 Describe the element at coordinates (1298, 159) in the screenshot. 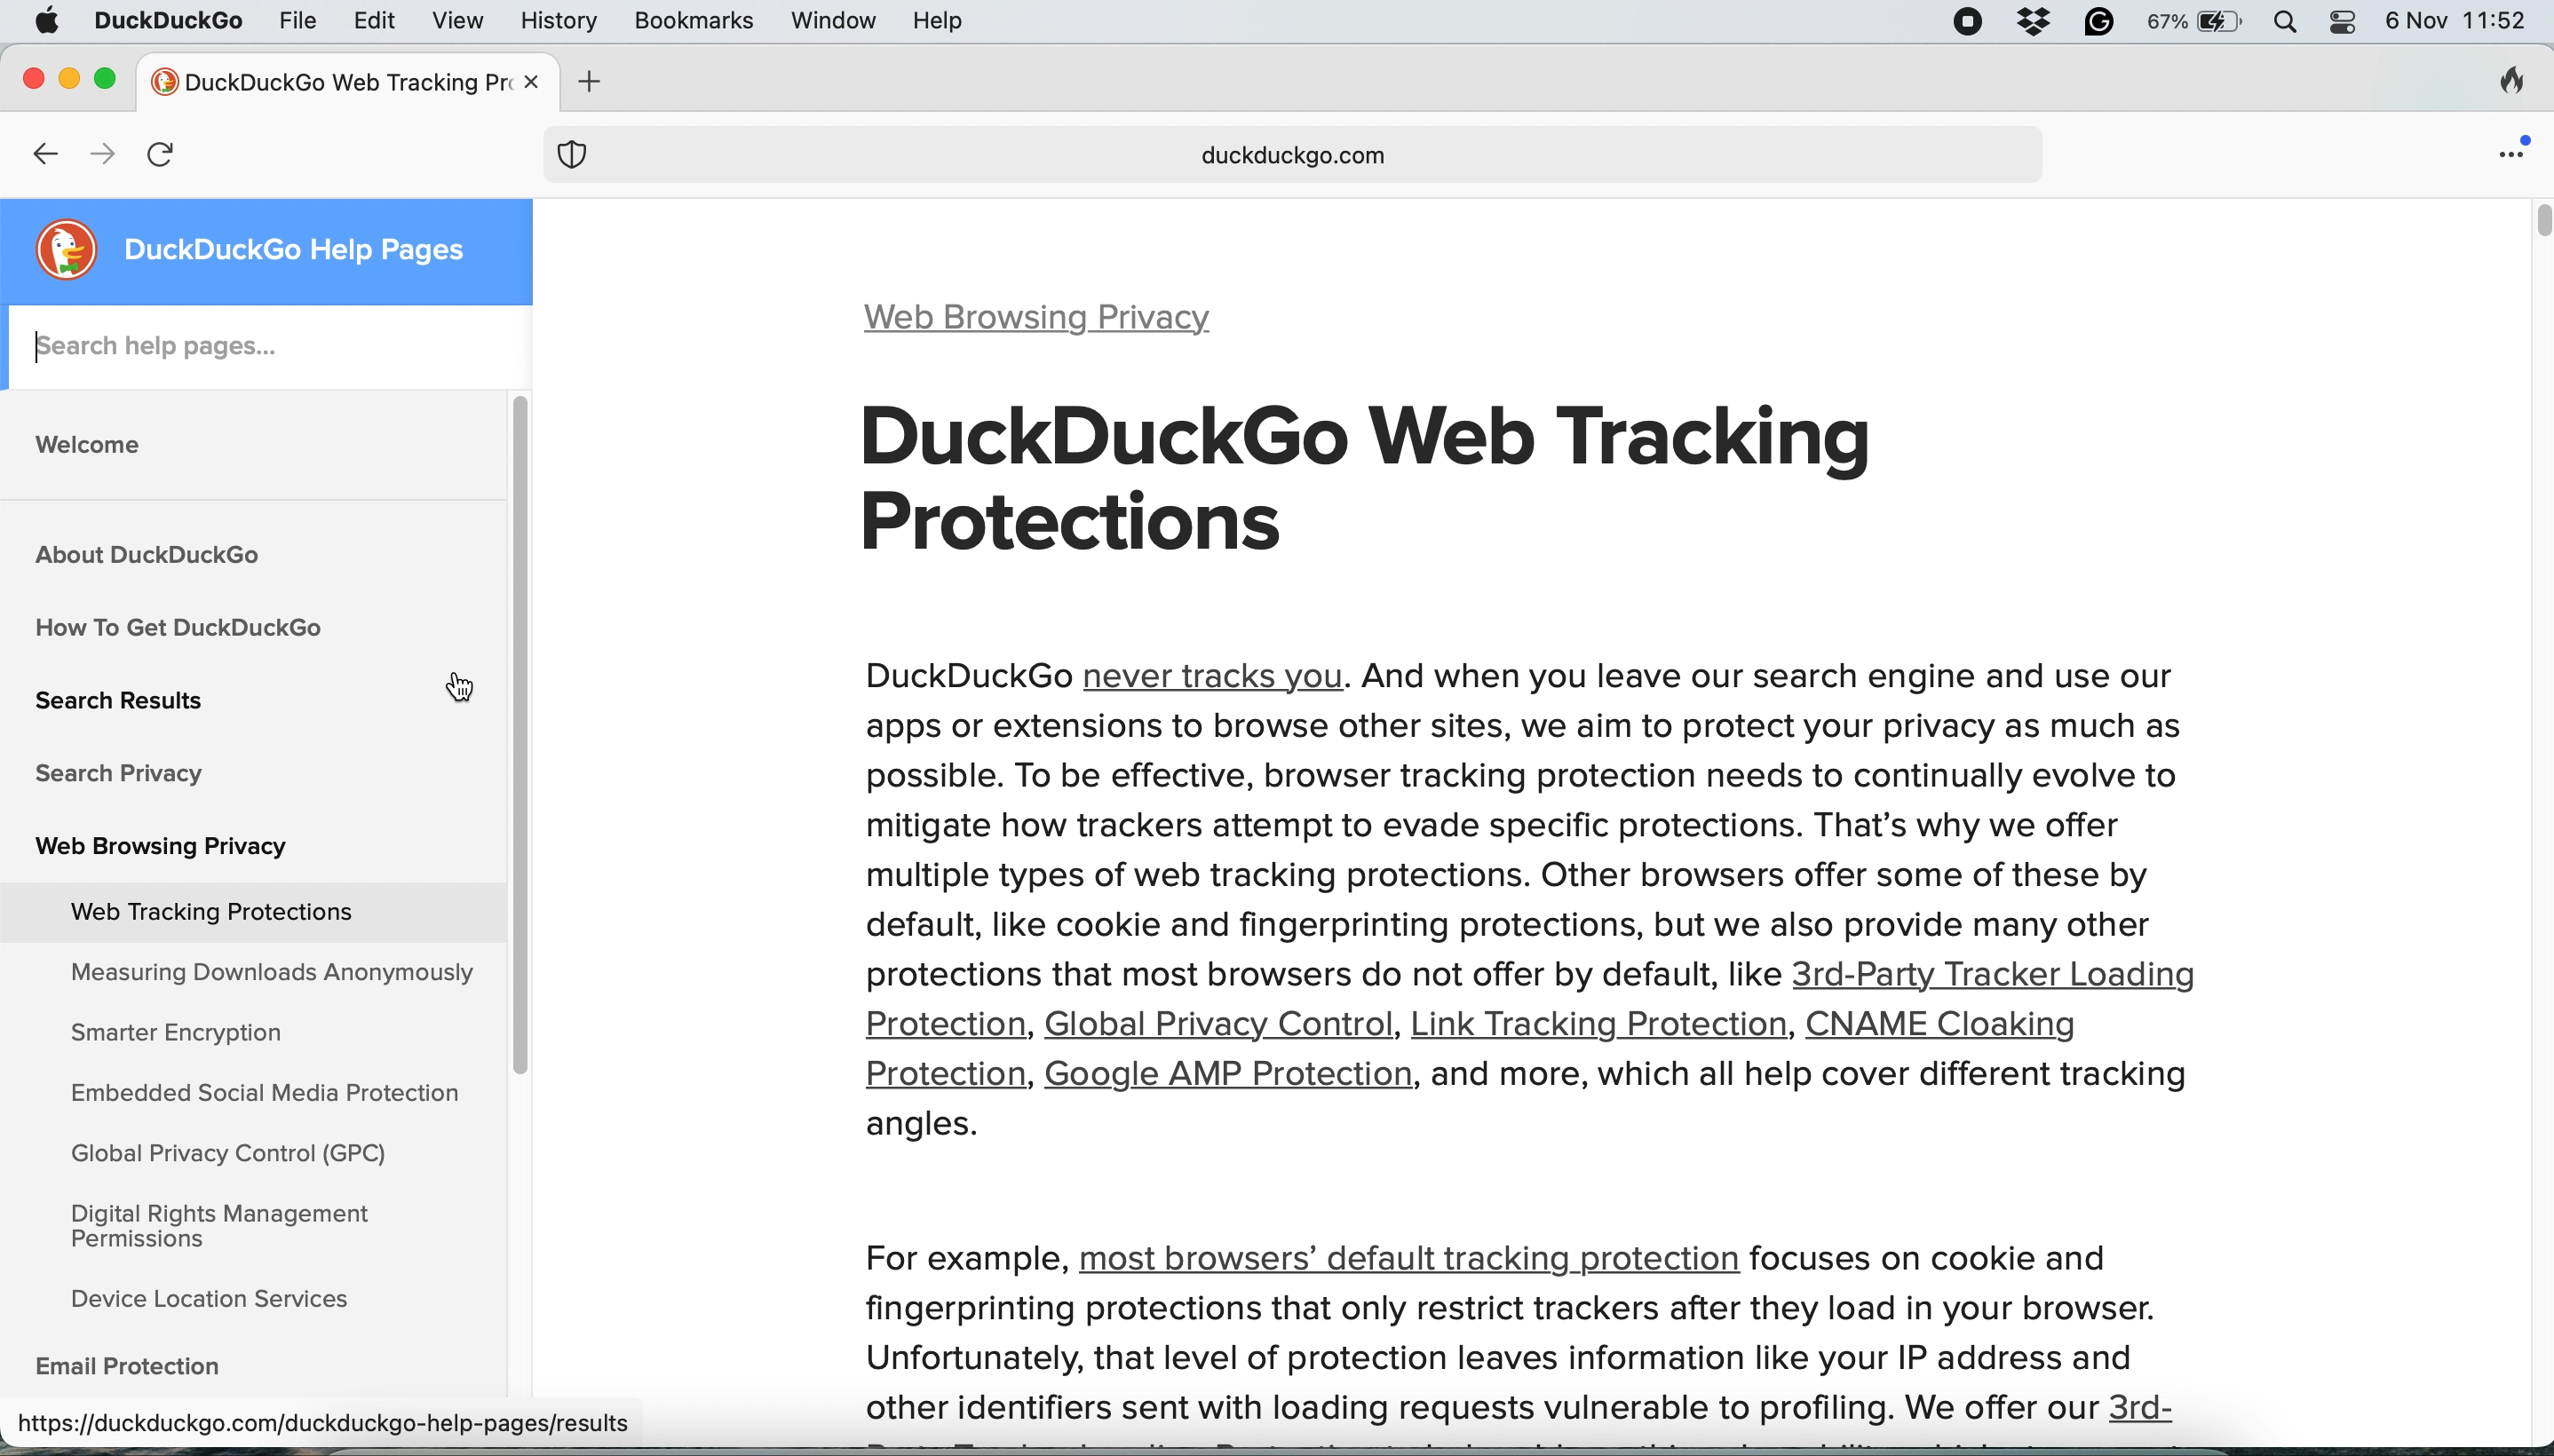

I see `web address` at that location.